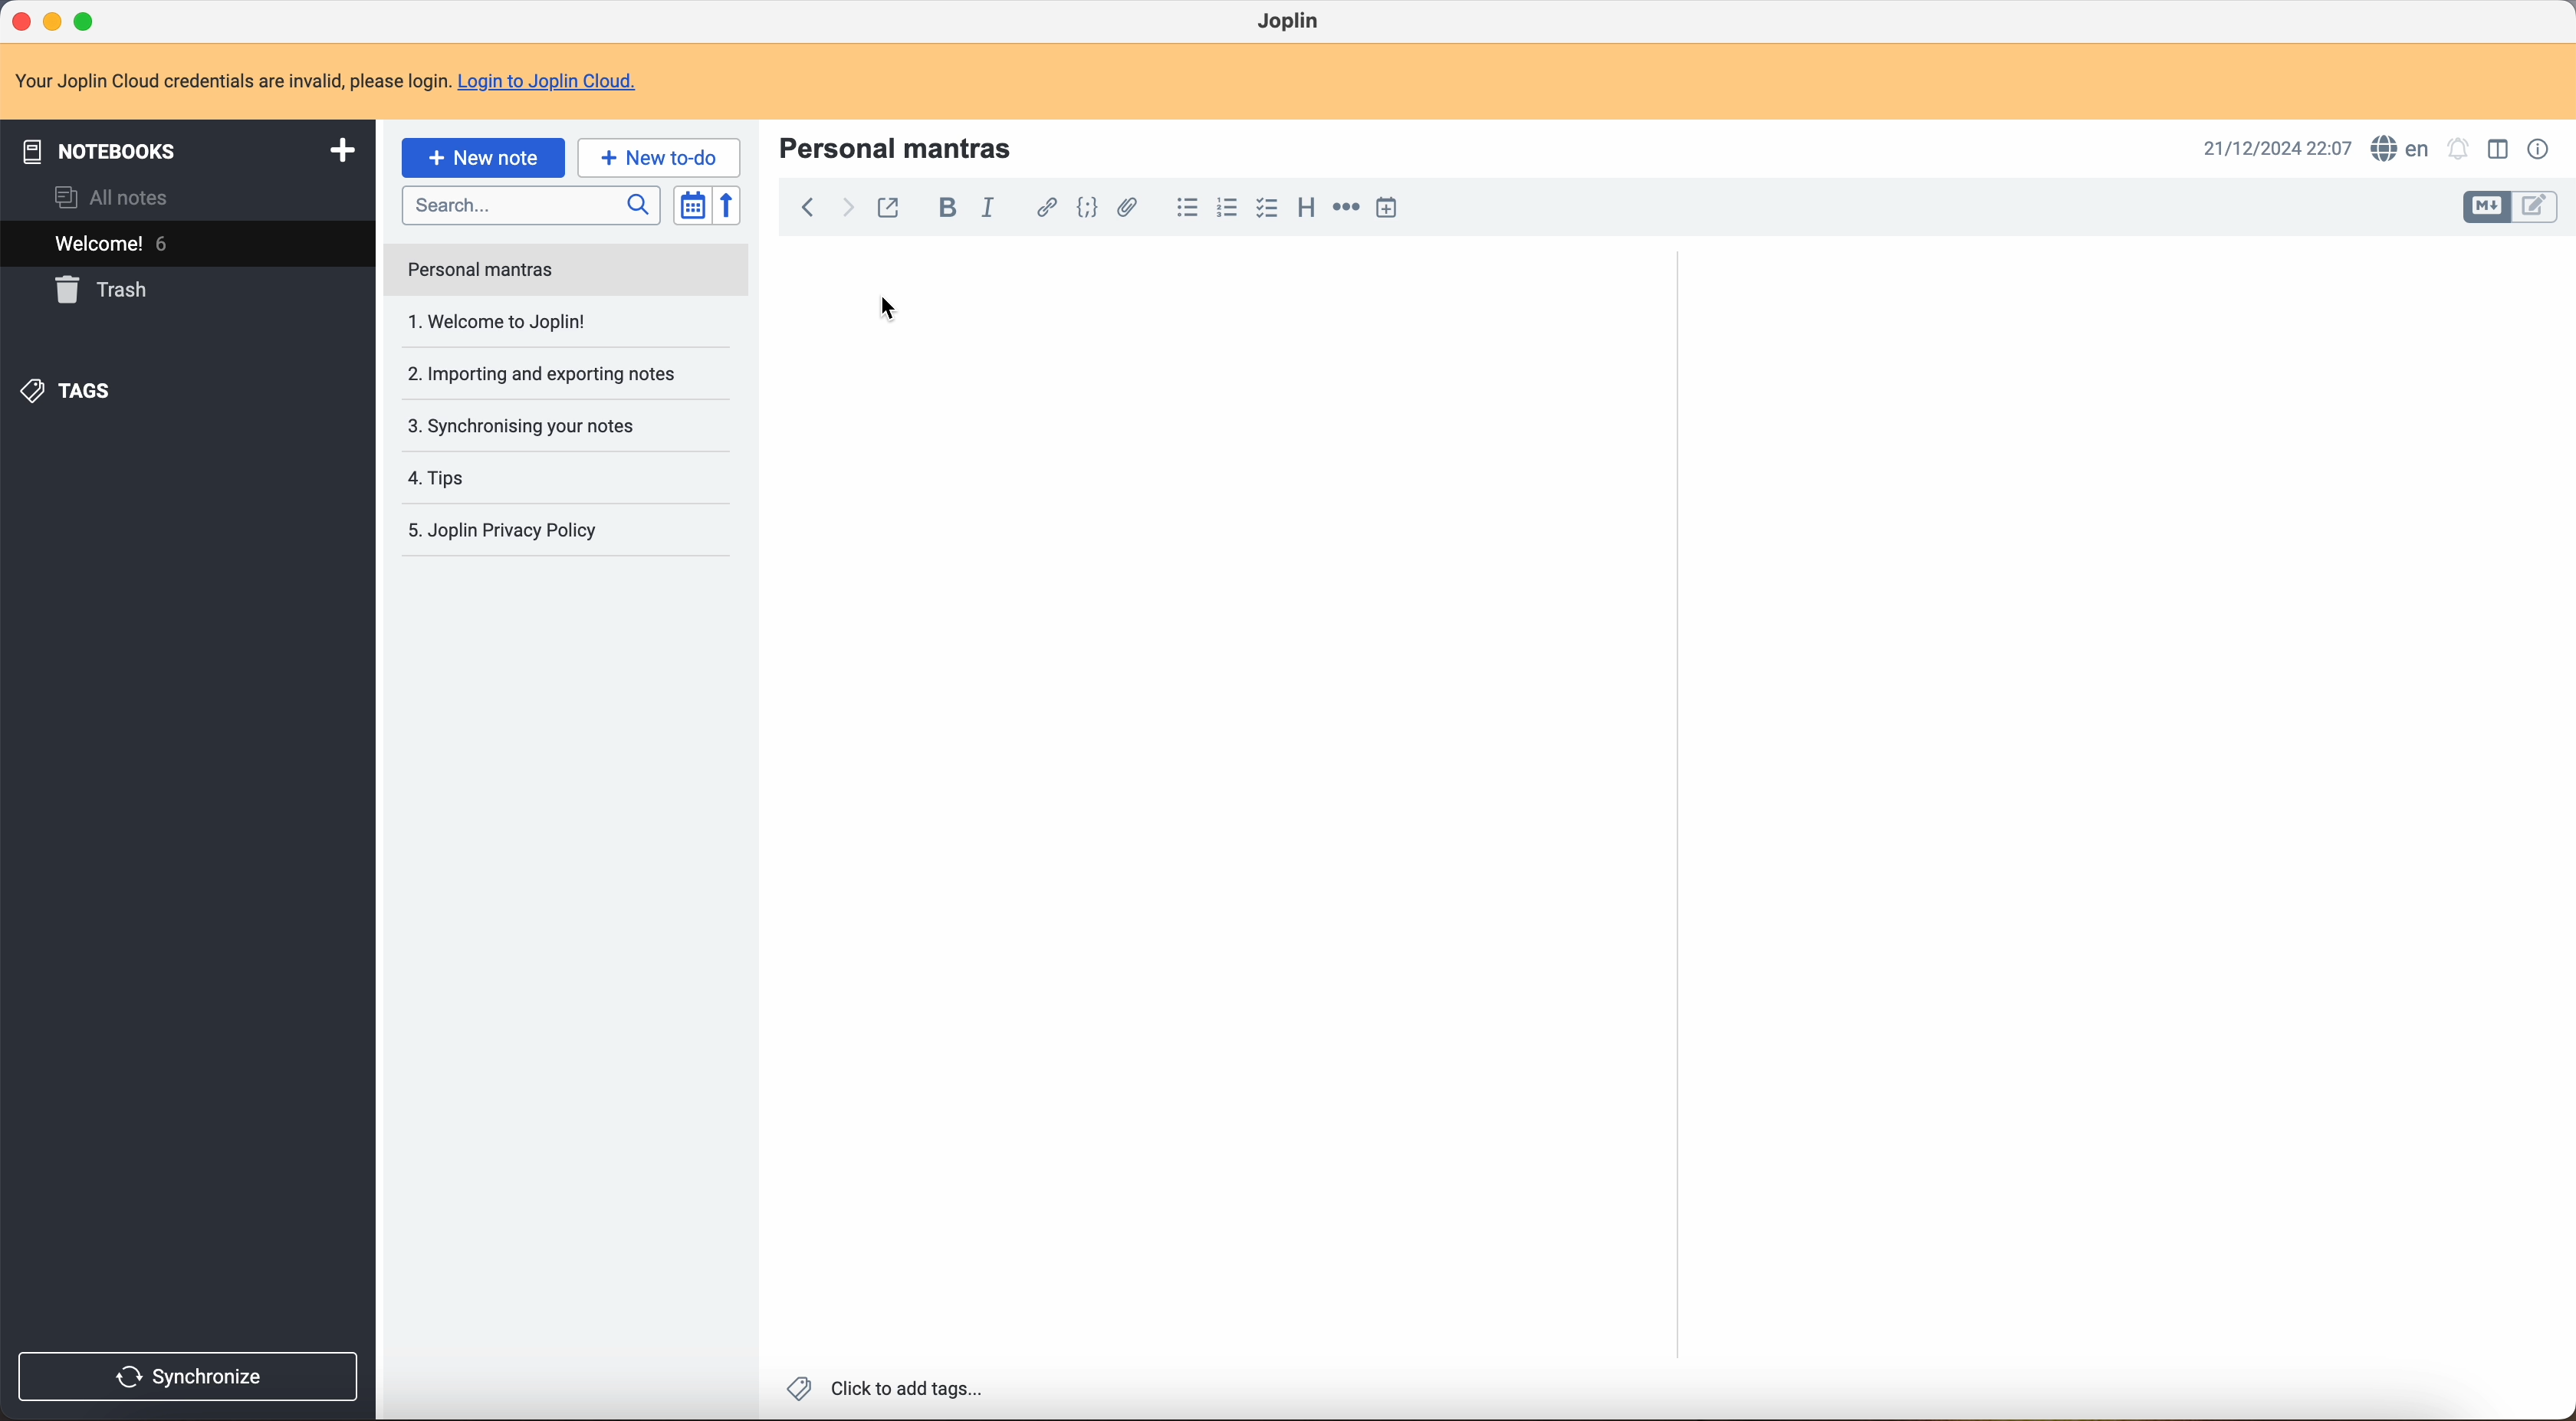 This screenshot has width=2576, height=1421. Describe the element at coordinates (1673, 603) in the screenshot. I see `scroll bar` at that location.